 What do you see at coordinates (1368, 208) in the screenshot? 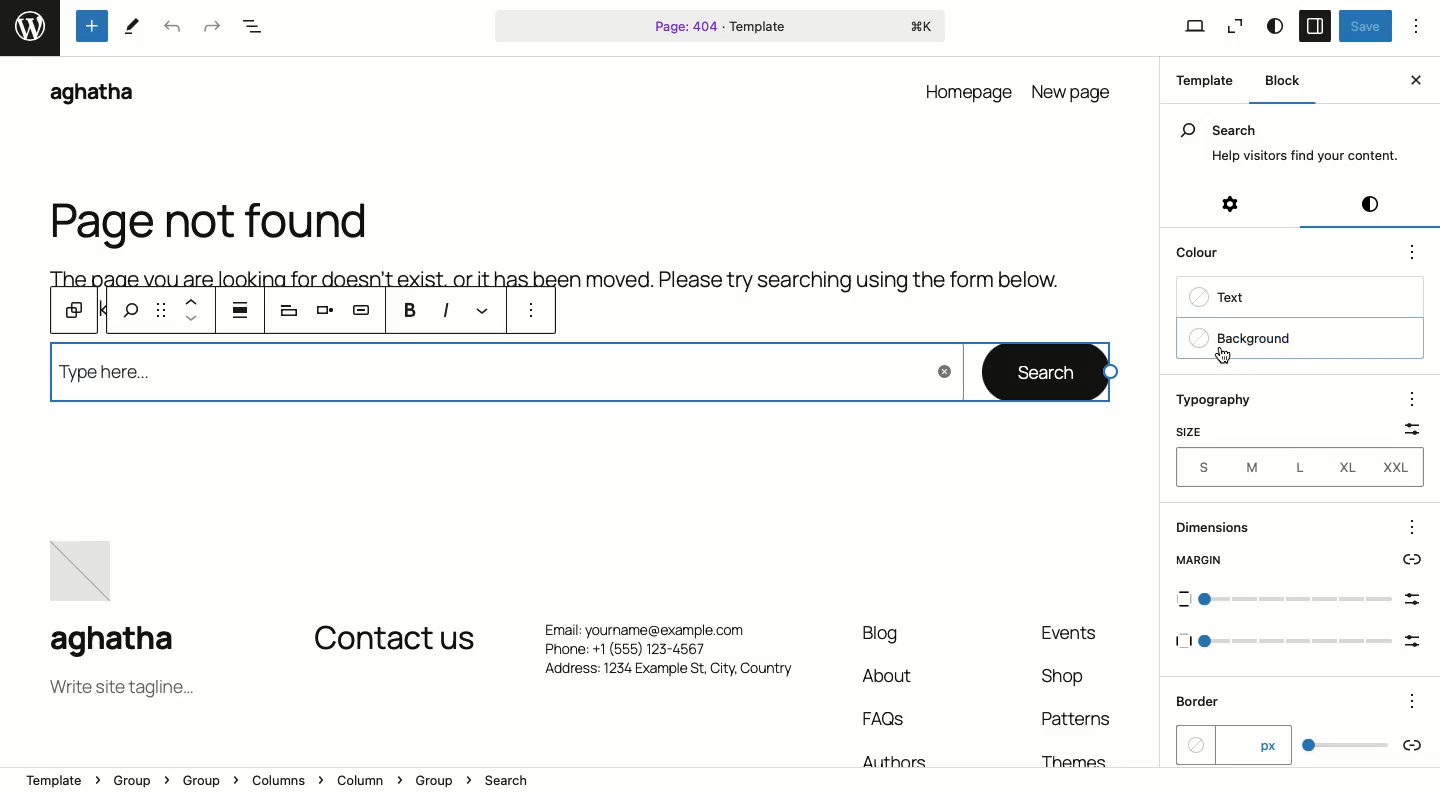
I see `Styles` at bounding box center [1368, 208].